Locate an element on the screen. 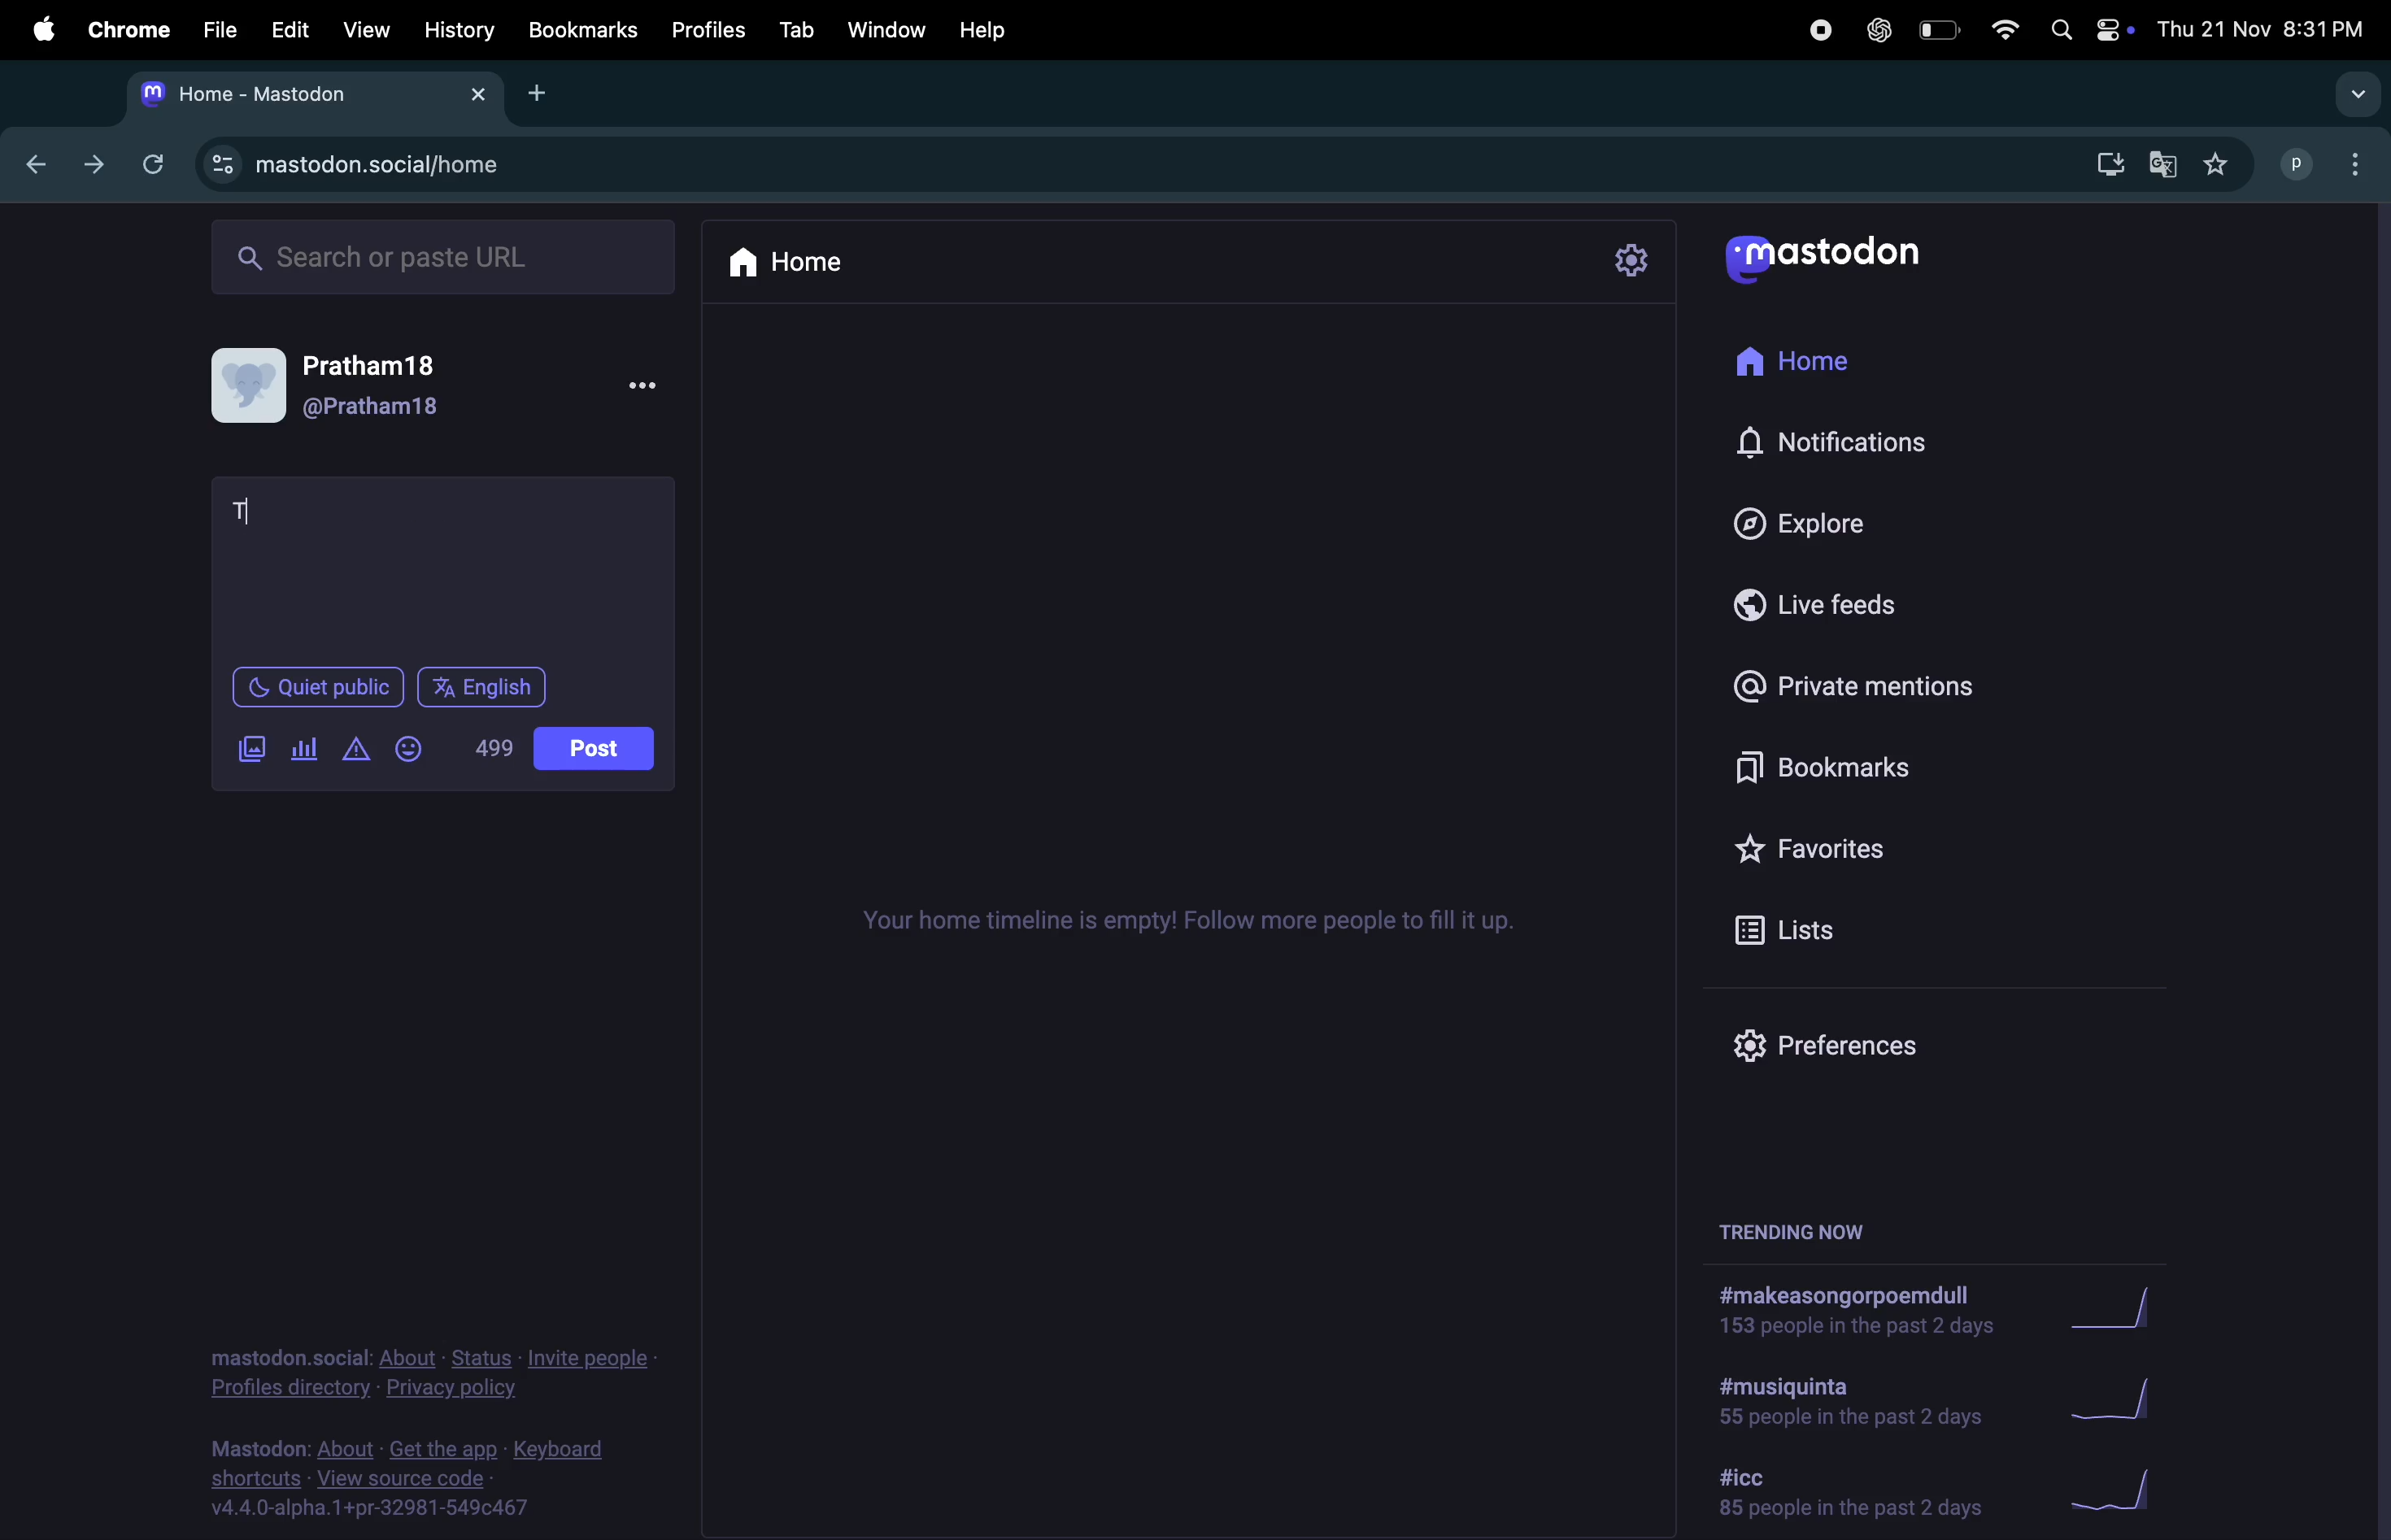 This screenshot has height=1540, width=2391. privacy policy is located at coordinates (431, 1373).